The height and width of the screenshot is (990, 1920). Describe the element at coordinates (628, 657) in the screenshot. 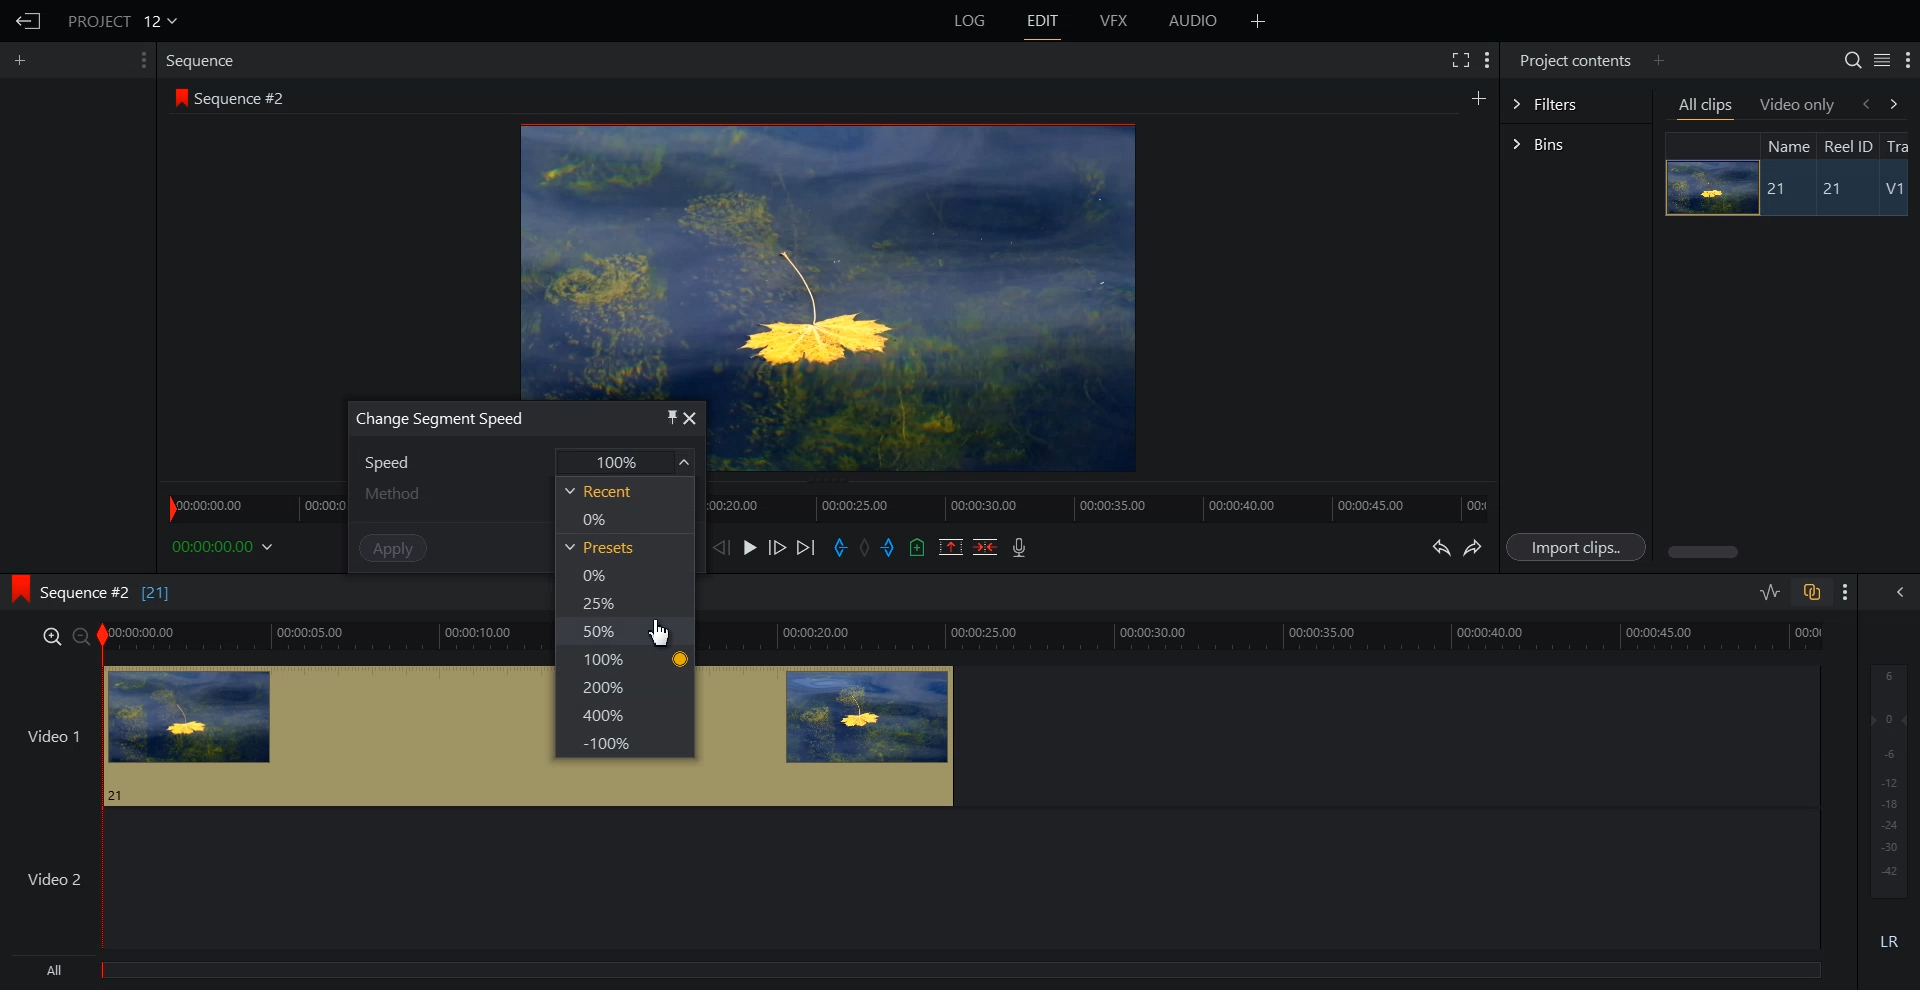

I see `100%` at that location.